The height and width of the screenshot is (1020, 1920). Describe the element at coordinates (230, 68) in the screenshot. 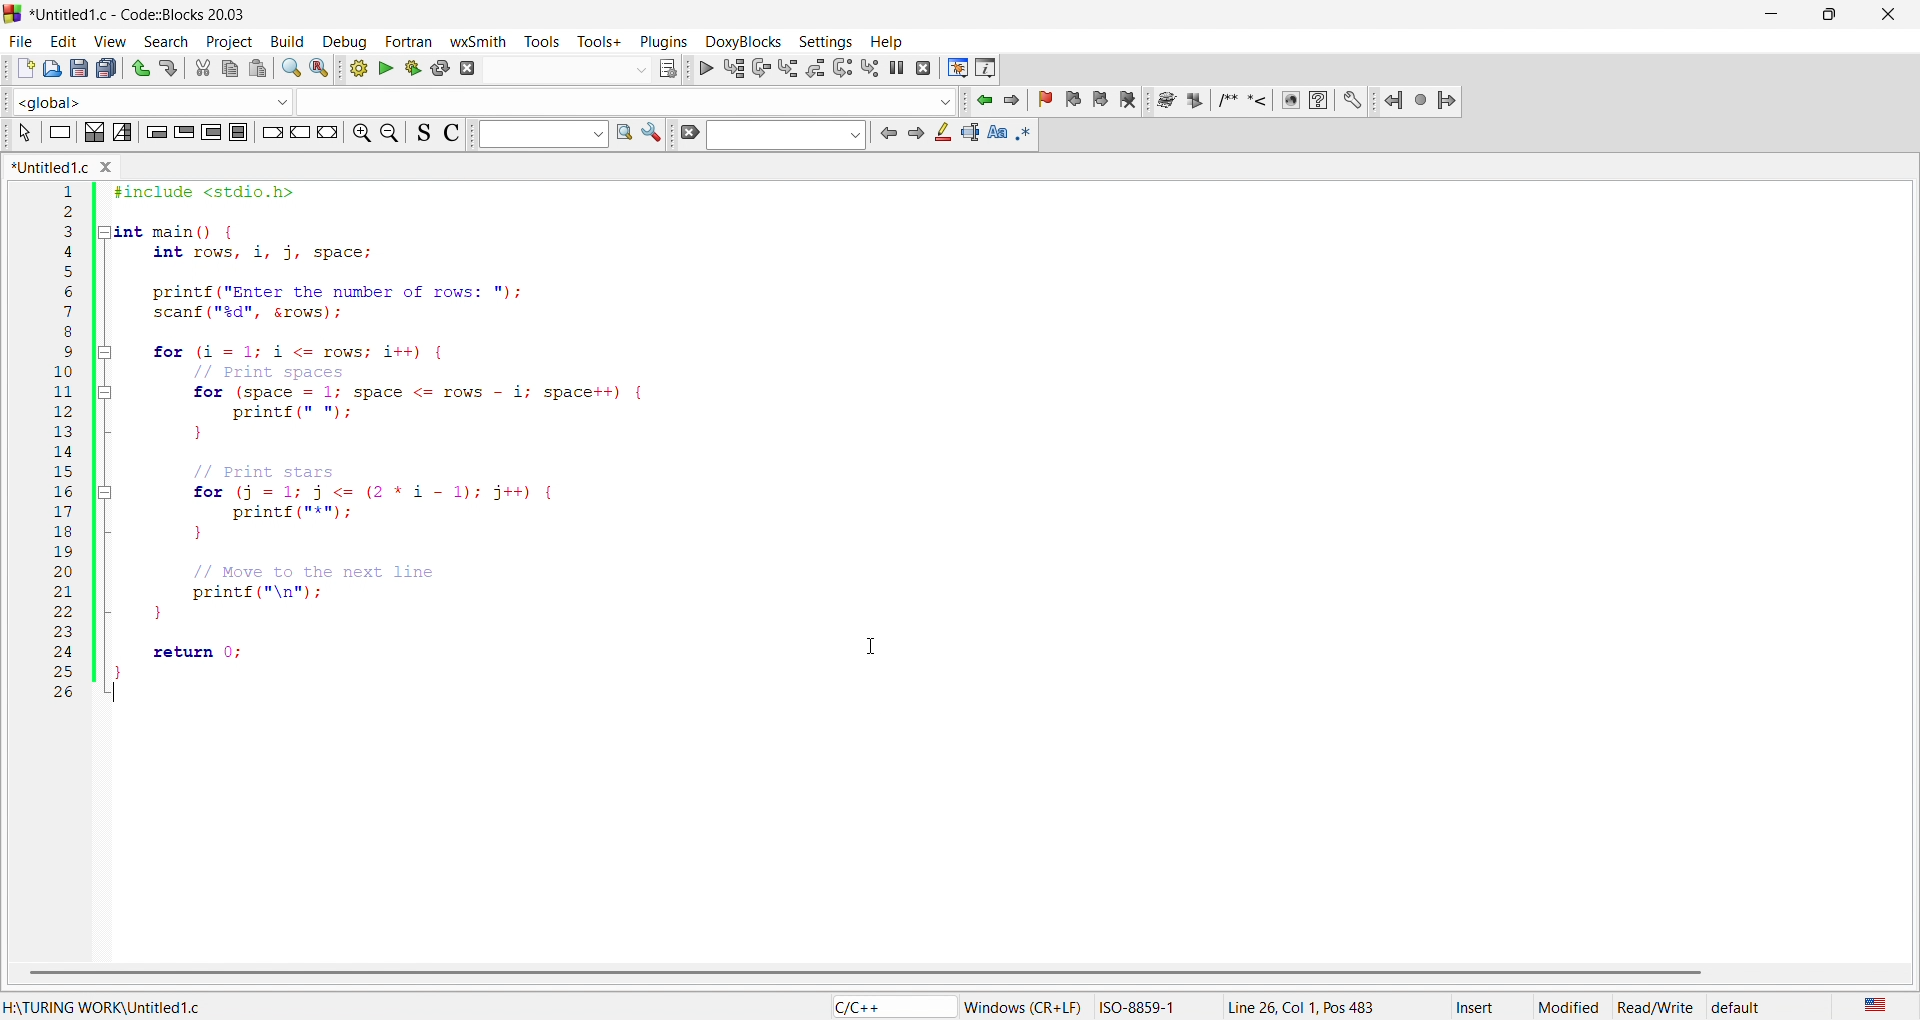

I see `copy` at that location.